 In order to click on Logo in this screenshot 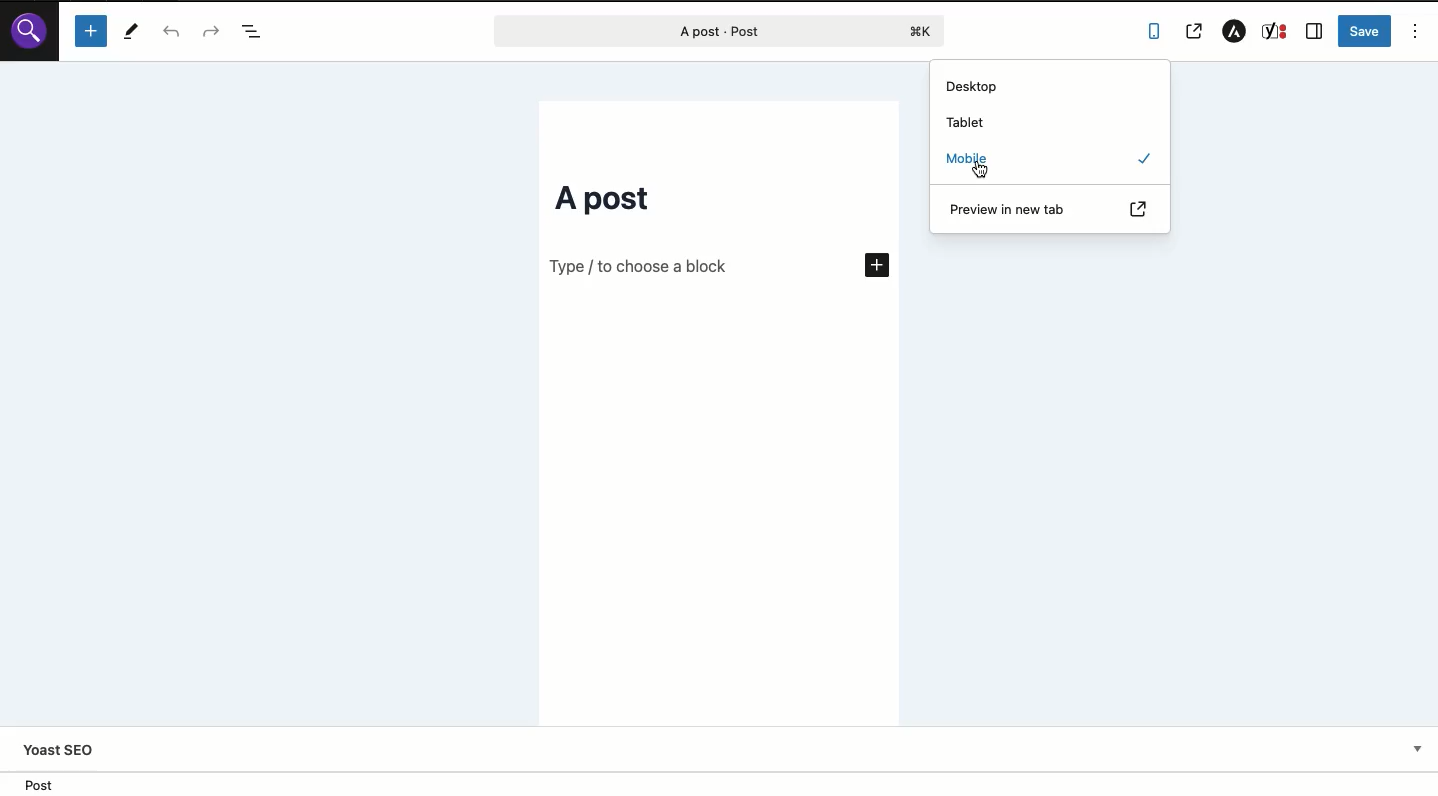, I will do `click(31, 35)`.